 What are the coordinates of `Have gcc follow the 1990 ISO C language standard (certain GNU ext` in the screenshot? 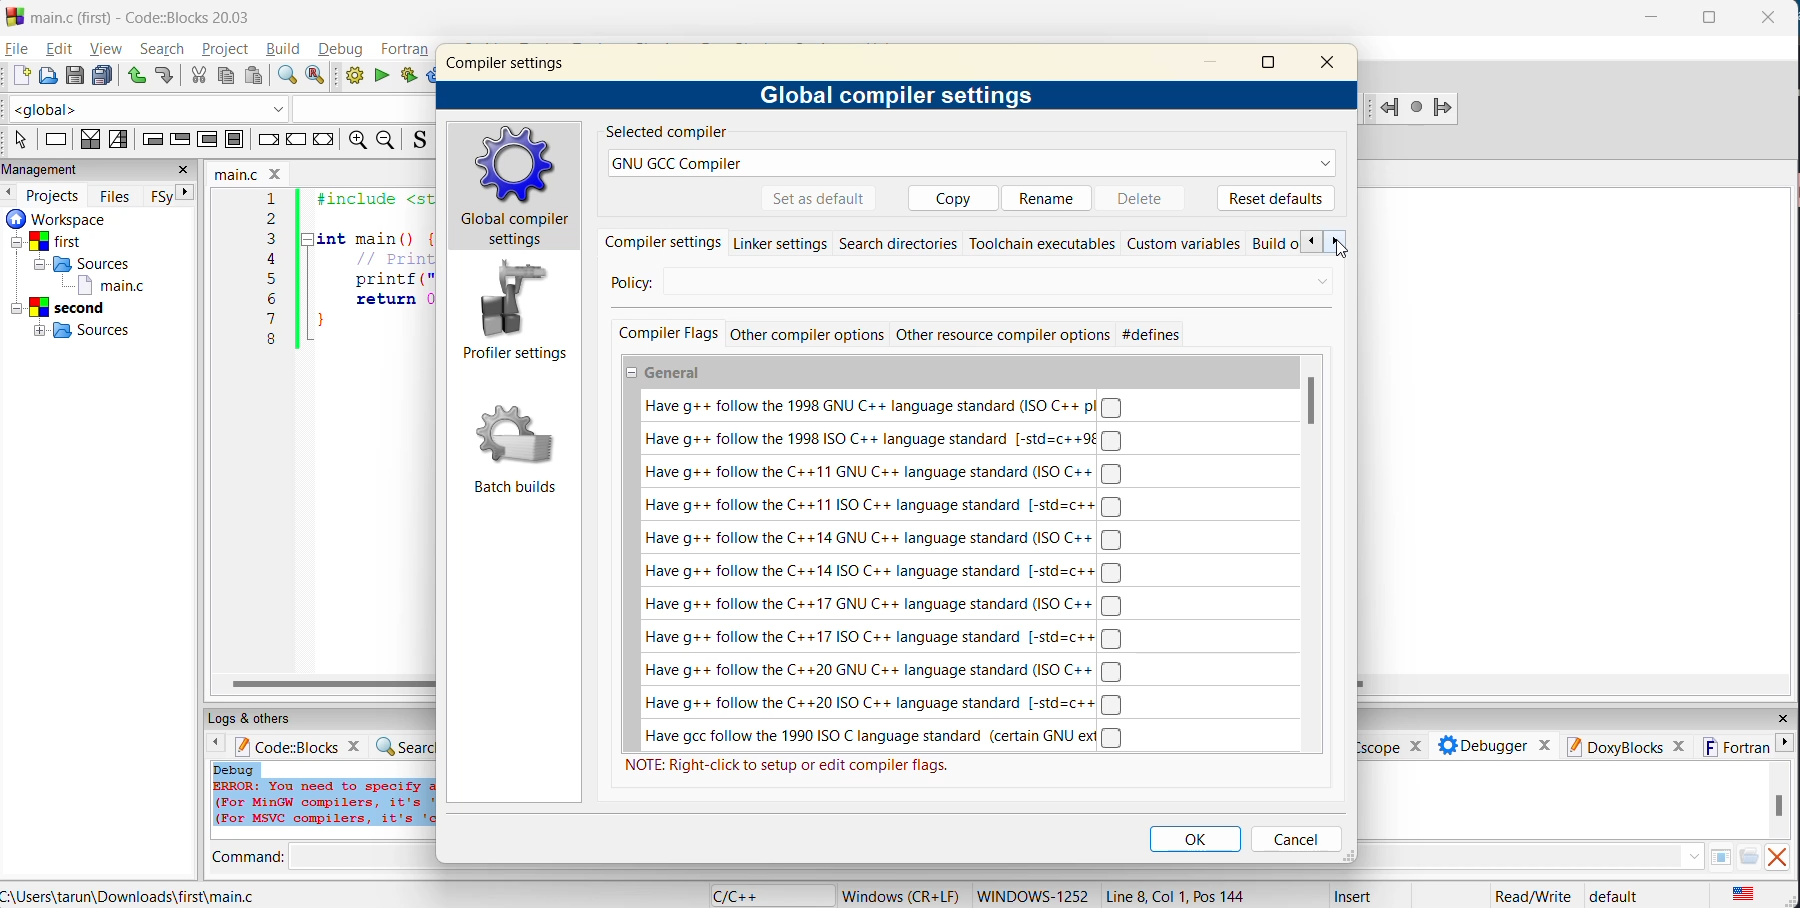 It's located at (885, 738).